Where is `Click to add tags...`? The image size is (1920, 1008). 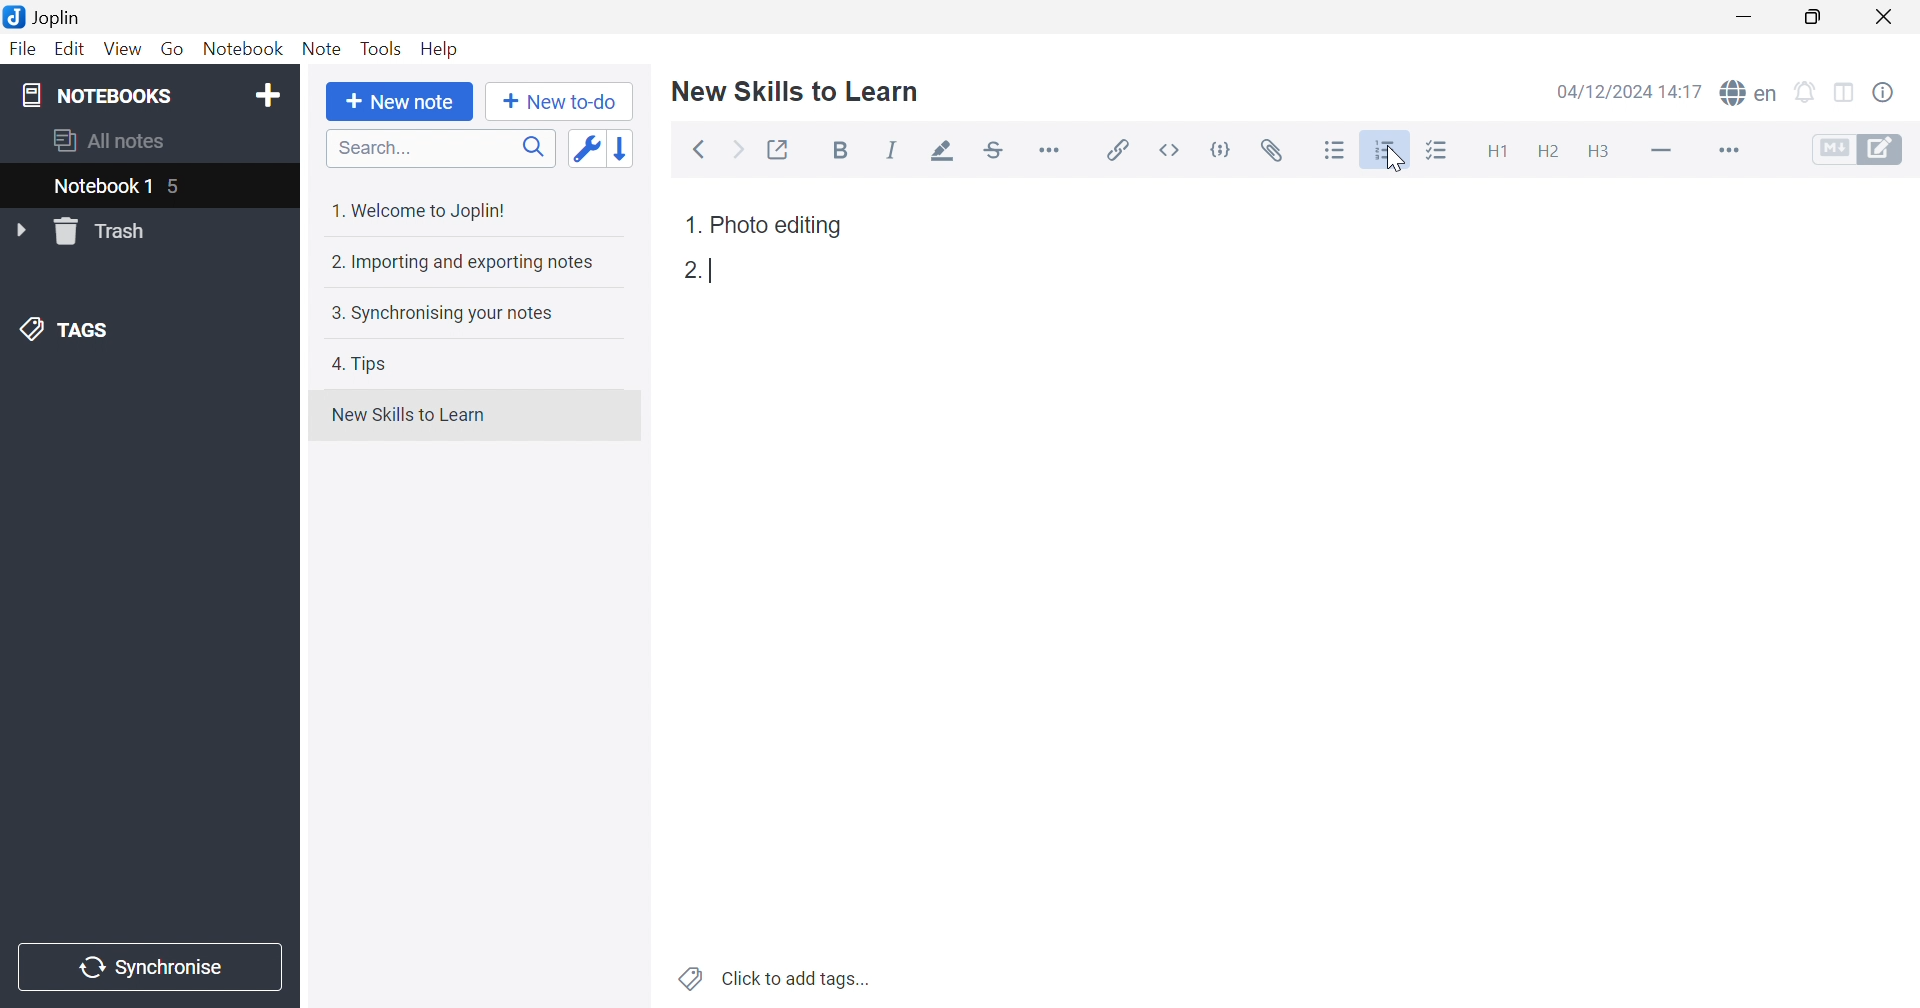
Click to add tags... is located at coordinates (777, 980).